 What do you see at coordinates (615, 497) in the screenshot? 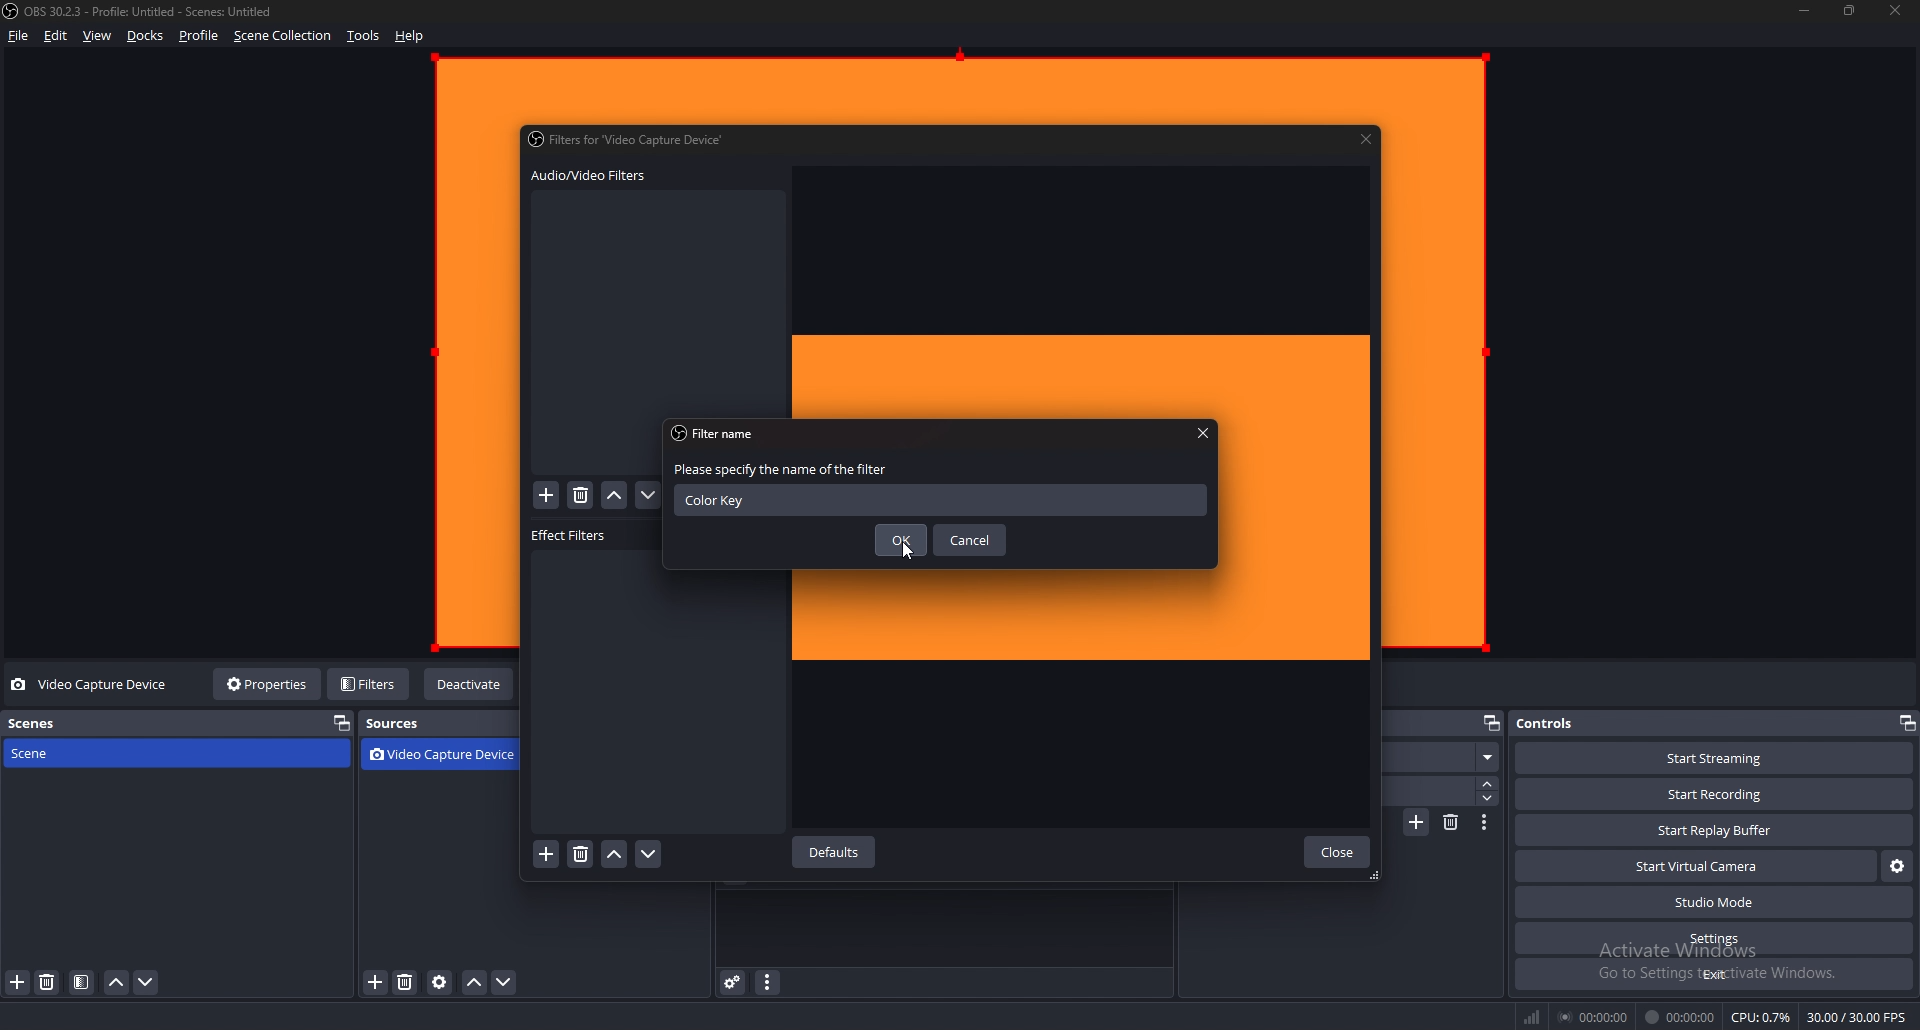
I see `move filter up` at bounding box center [615, 497].